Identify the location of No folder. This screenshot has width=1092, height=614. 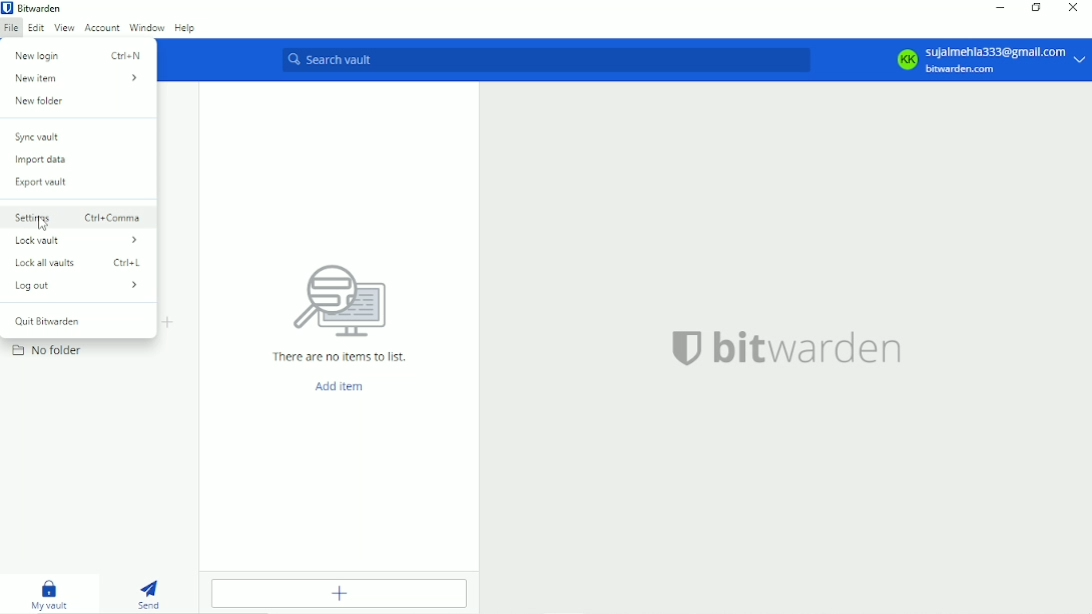
(54, 350).